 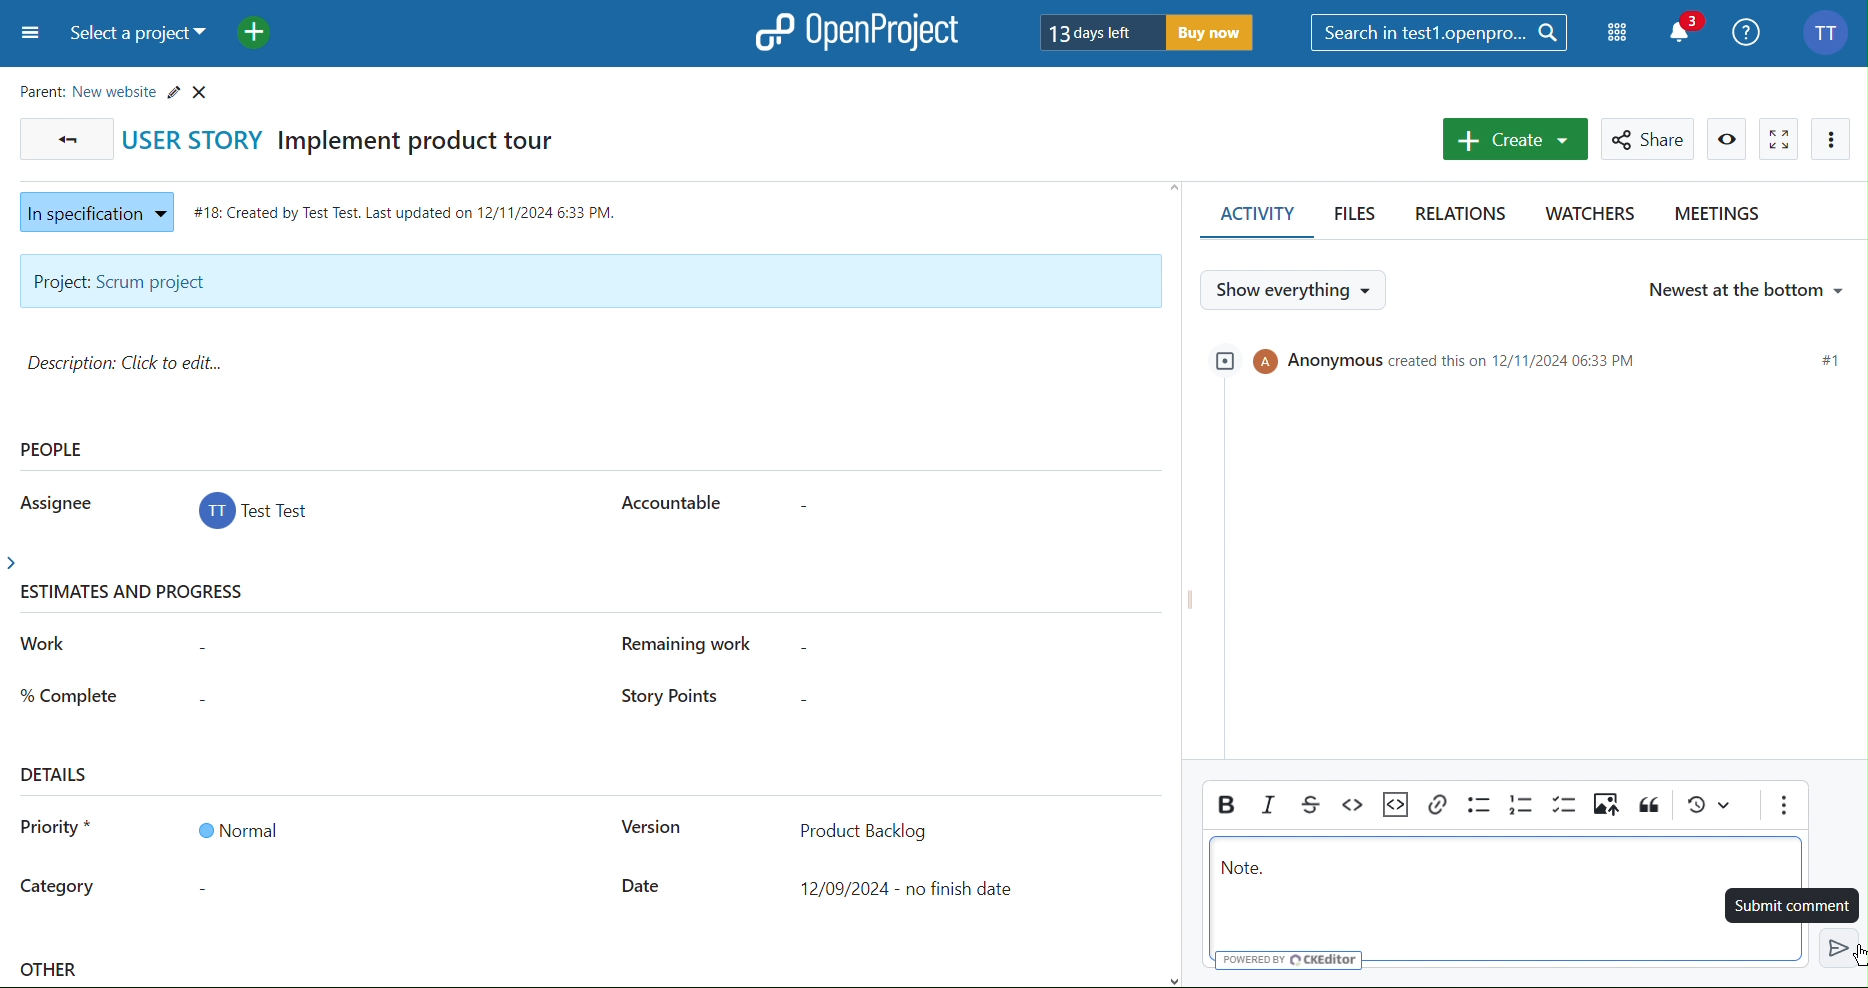 What do you see at coordinates (1744, 287) in the screenshot?
I see `Newest at the bottom` at bounding box center [1744, 287].